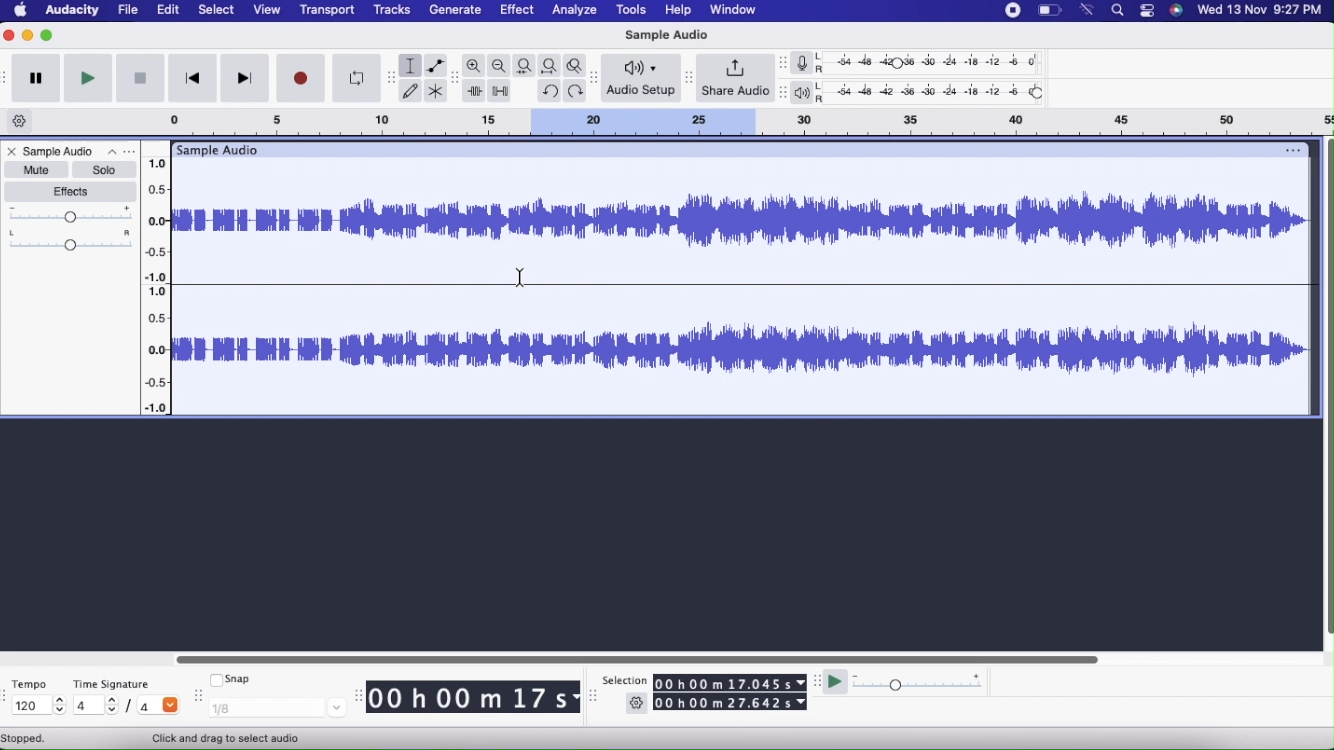 This screenshot has width=1334, height=750. I want to click on Maximize, so click(48, 35).